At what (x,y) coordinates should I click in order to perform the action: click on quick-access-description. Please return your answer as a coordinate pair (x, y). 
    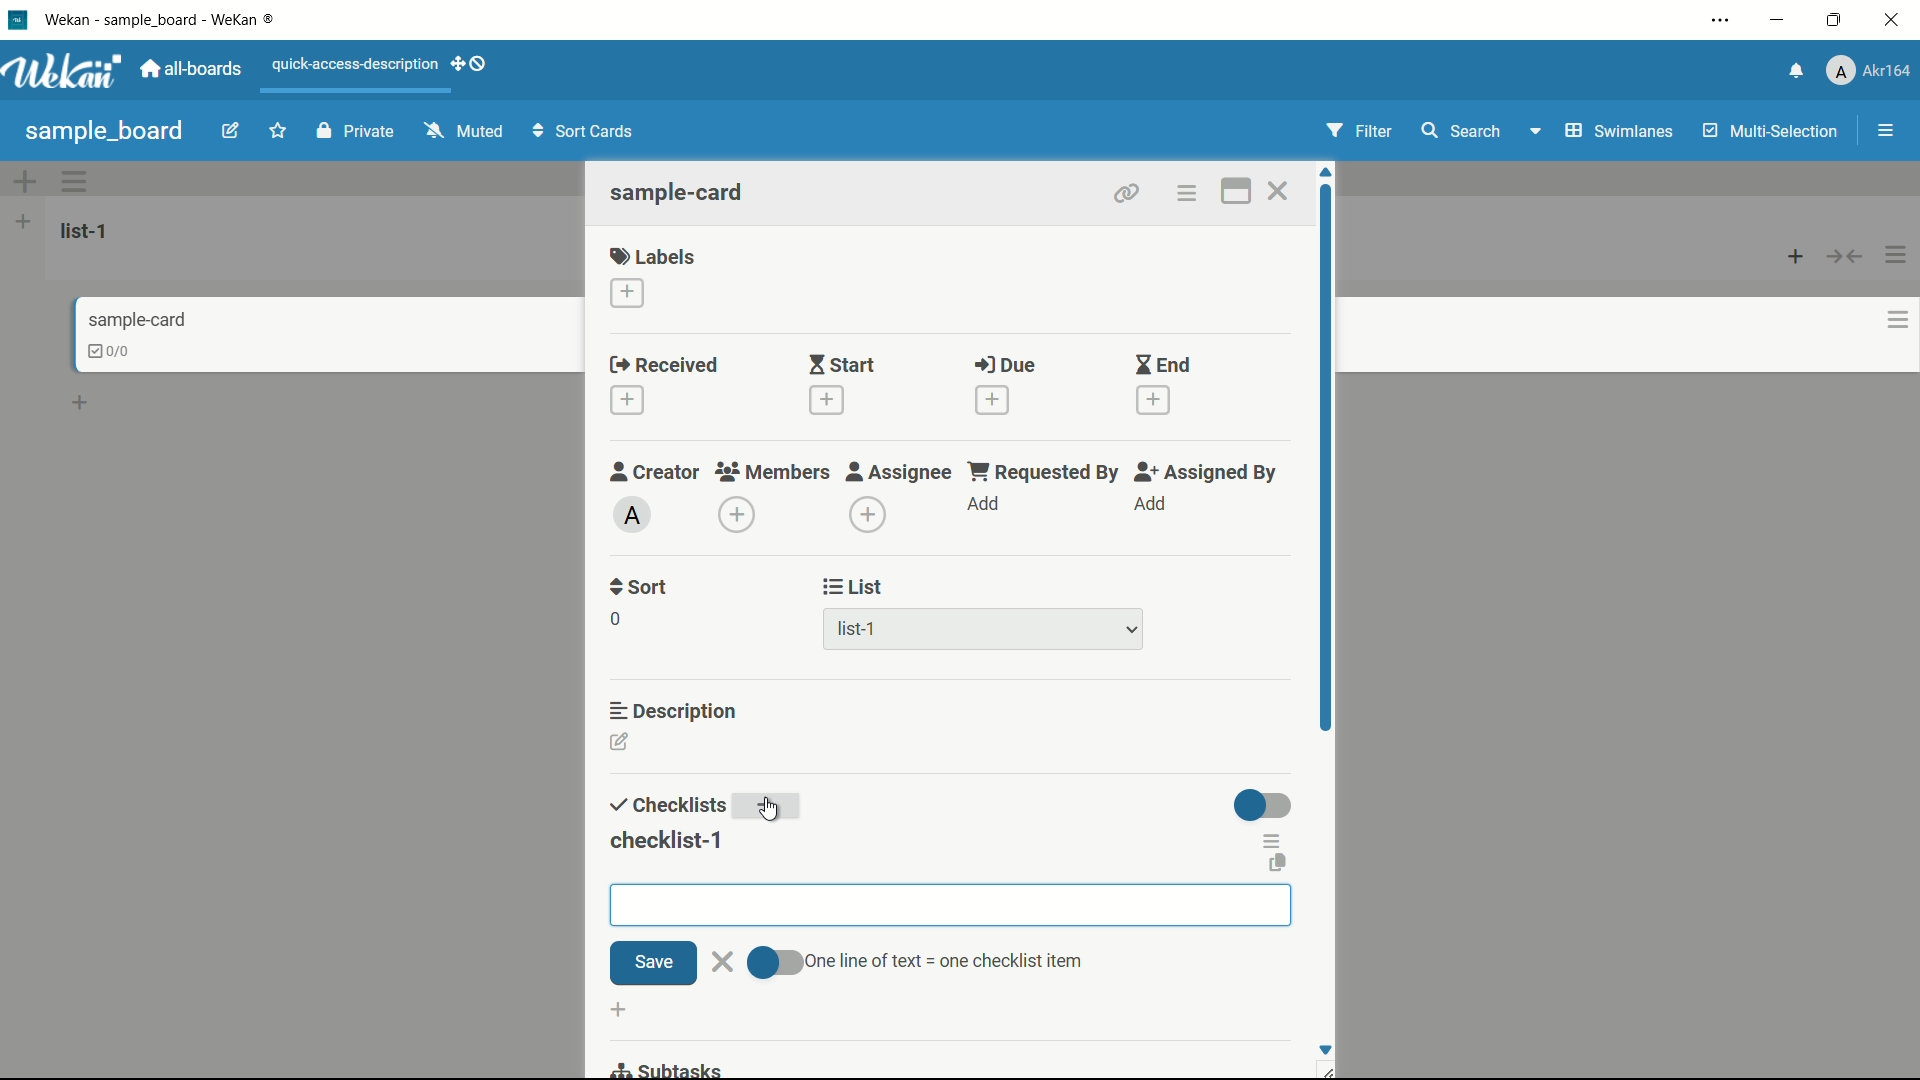
    Looking at the image, I should click on (356, 64).